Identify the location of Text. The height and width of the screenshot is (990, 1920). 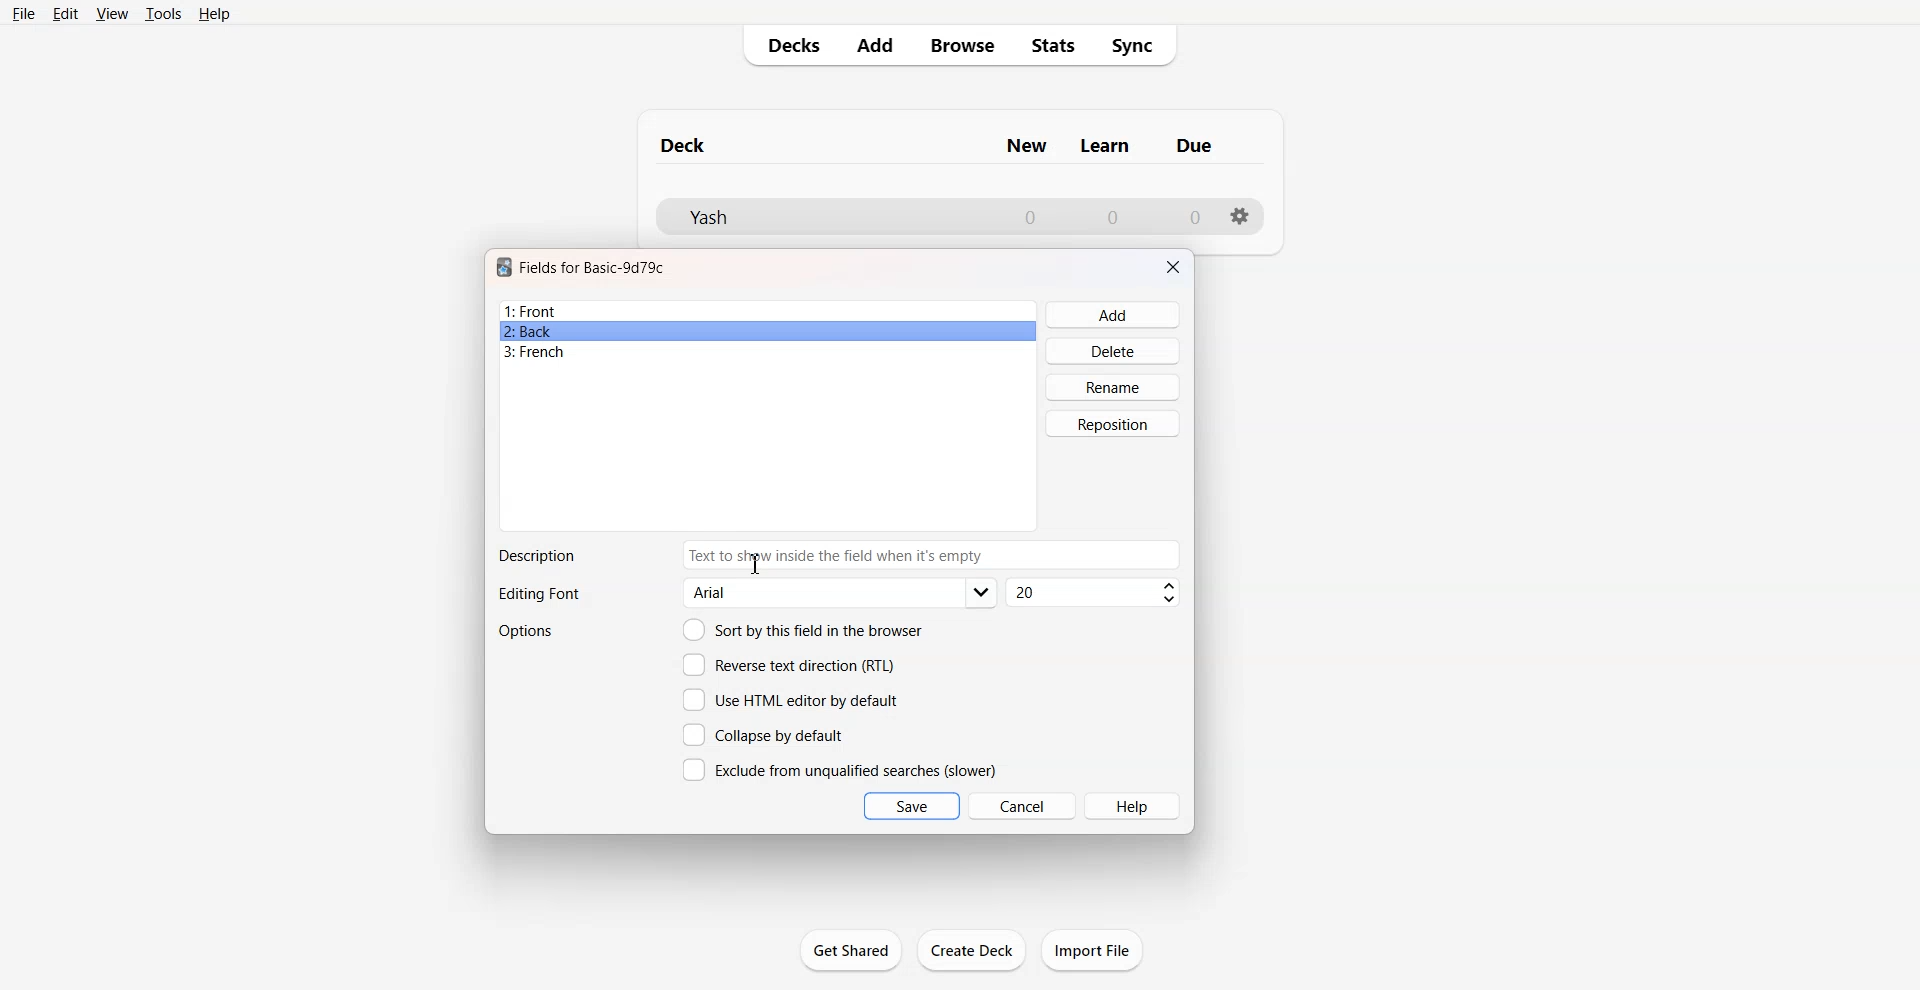
(536, 556).